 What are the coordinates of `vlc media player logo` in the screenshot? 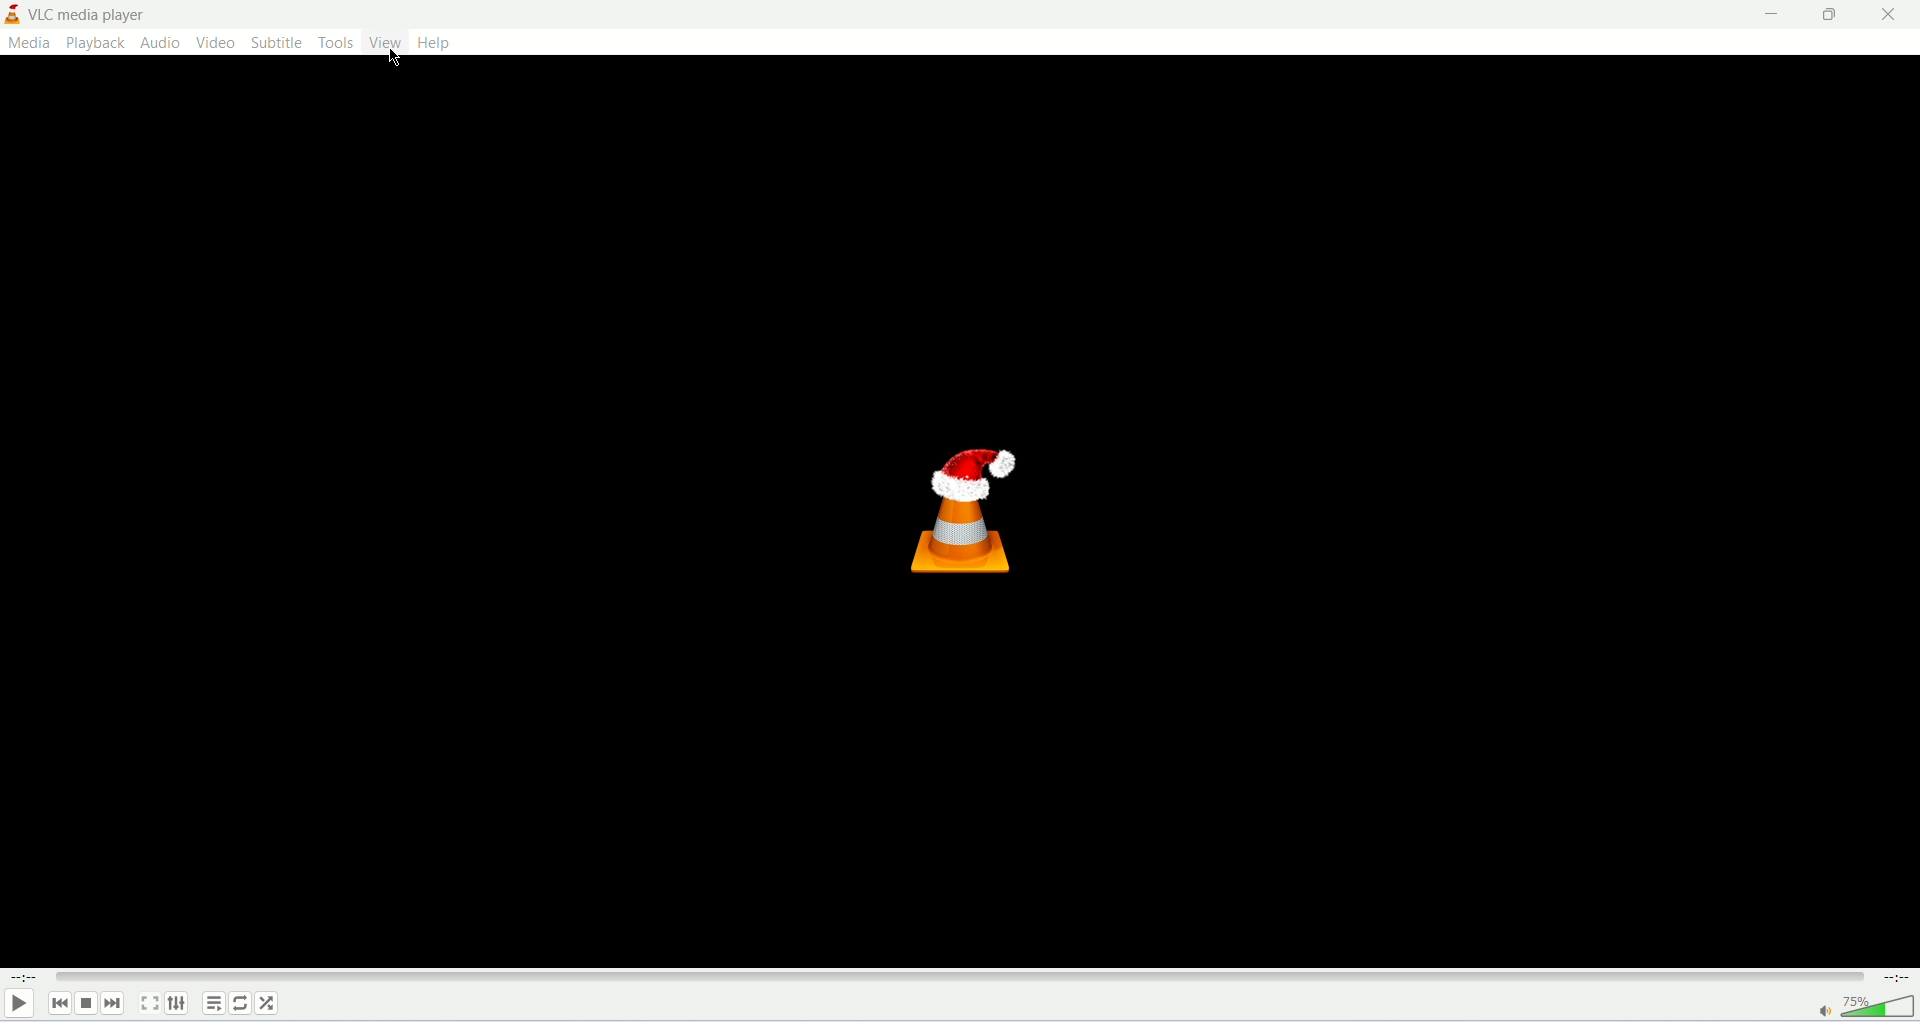 It's located at (12, 15).